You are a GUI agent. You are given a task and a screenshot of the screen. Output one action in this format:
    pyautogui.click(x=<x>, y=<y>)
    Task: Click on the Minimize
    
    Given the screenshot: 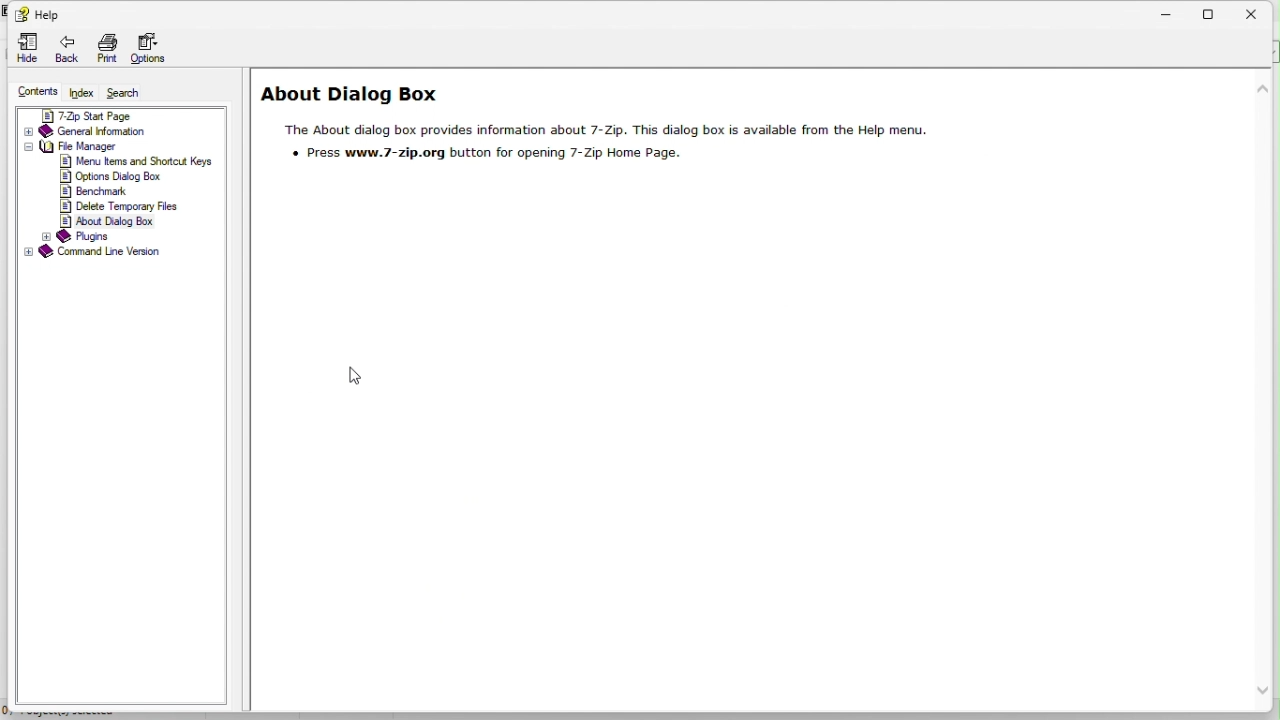 What is the action you would take?
    pyautogui.click(x=1169, y=12)
    